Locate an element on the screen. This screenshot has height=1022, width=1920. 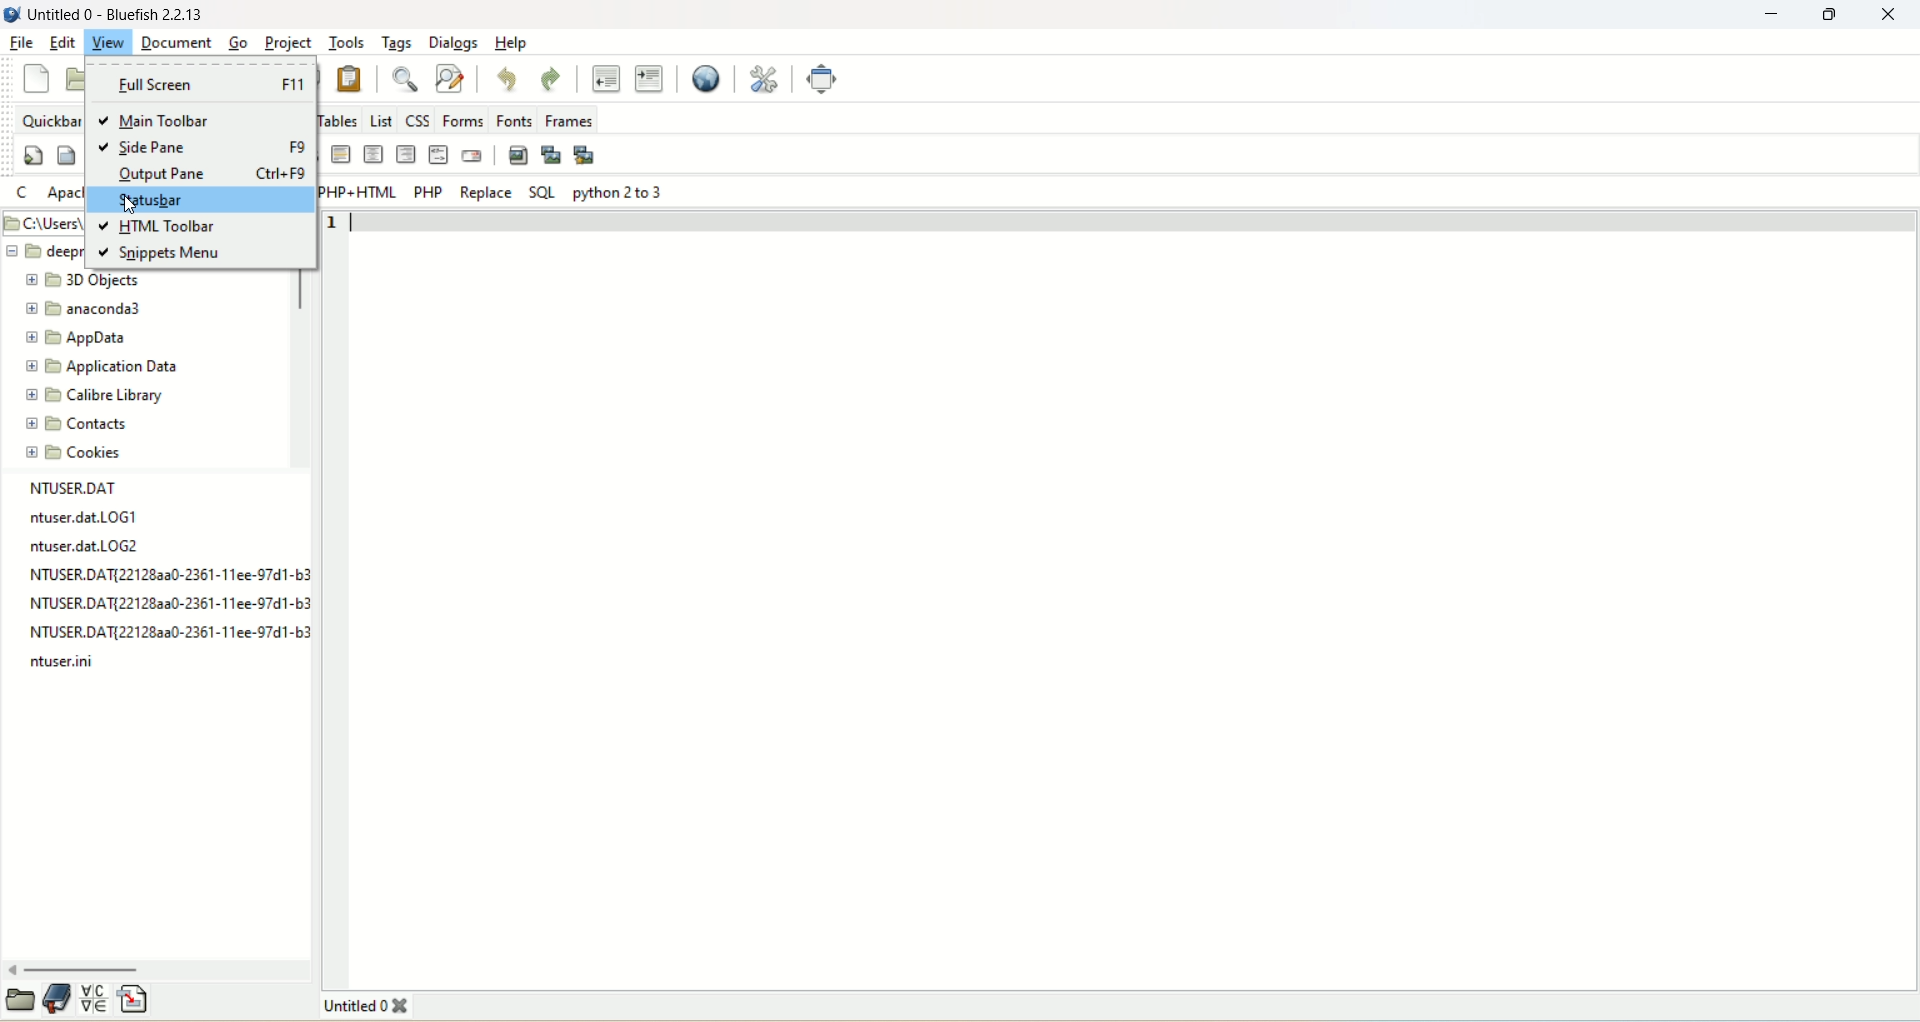
line number is located at coordinates (336, 223).